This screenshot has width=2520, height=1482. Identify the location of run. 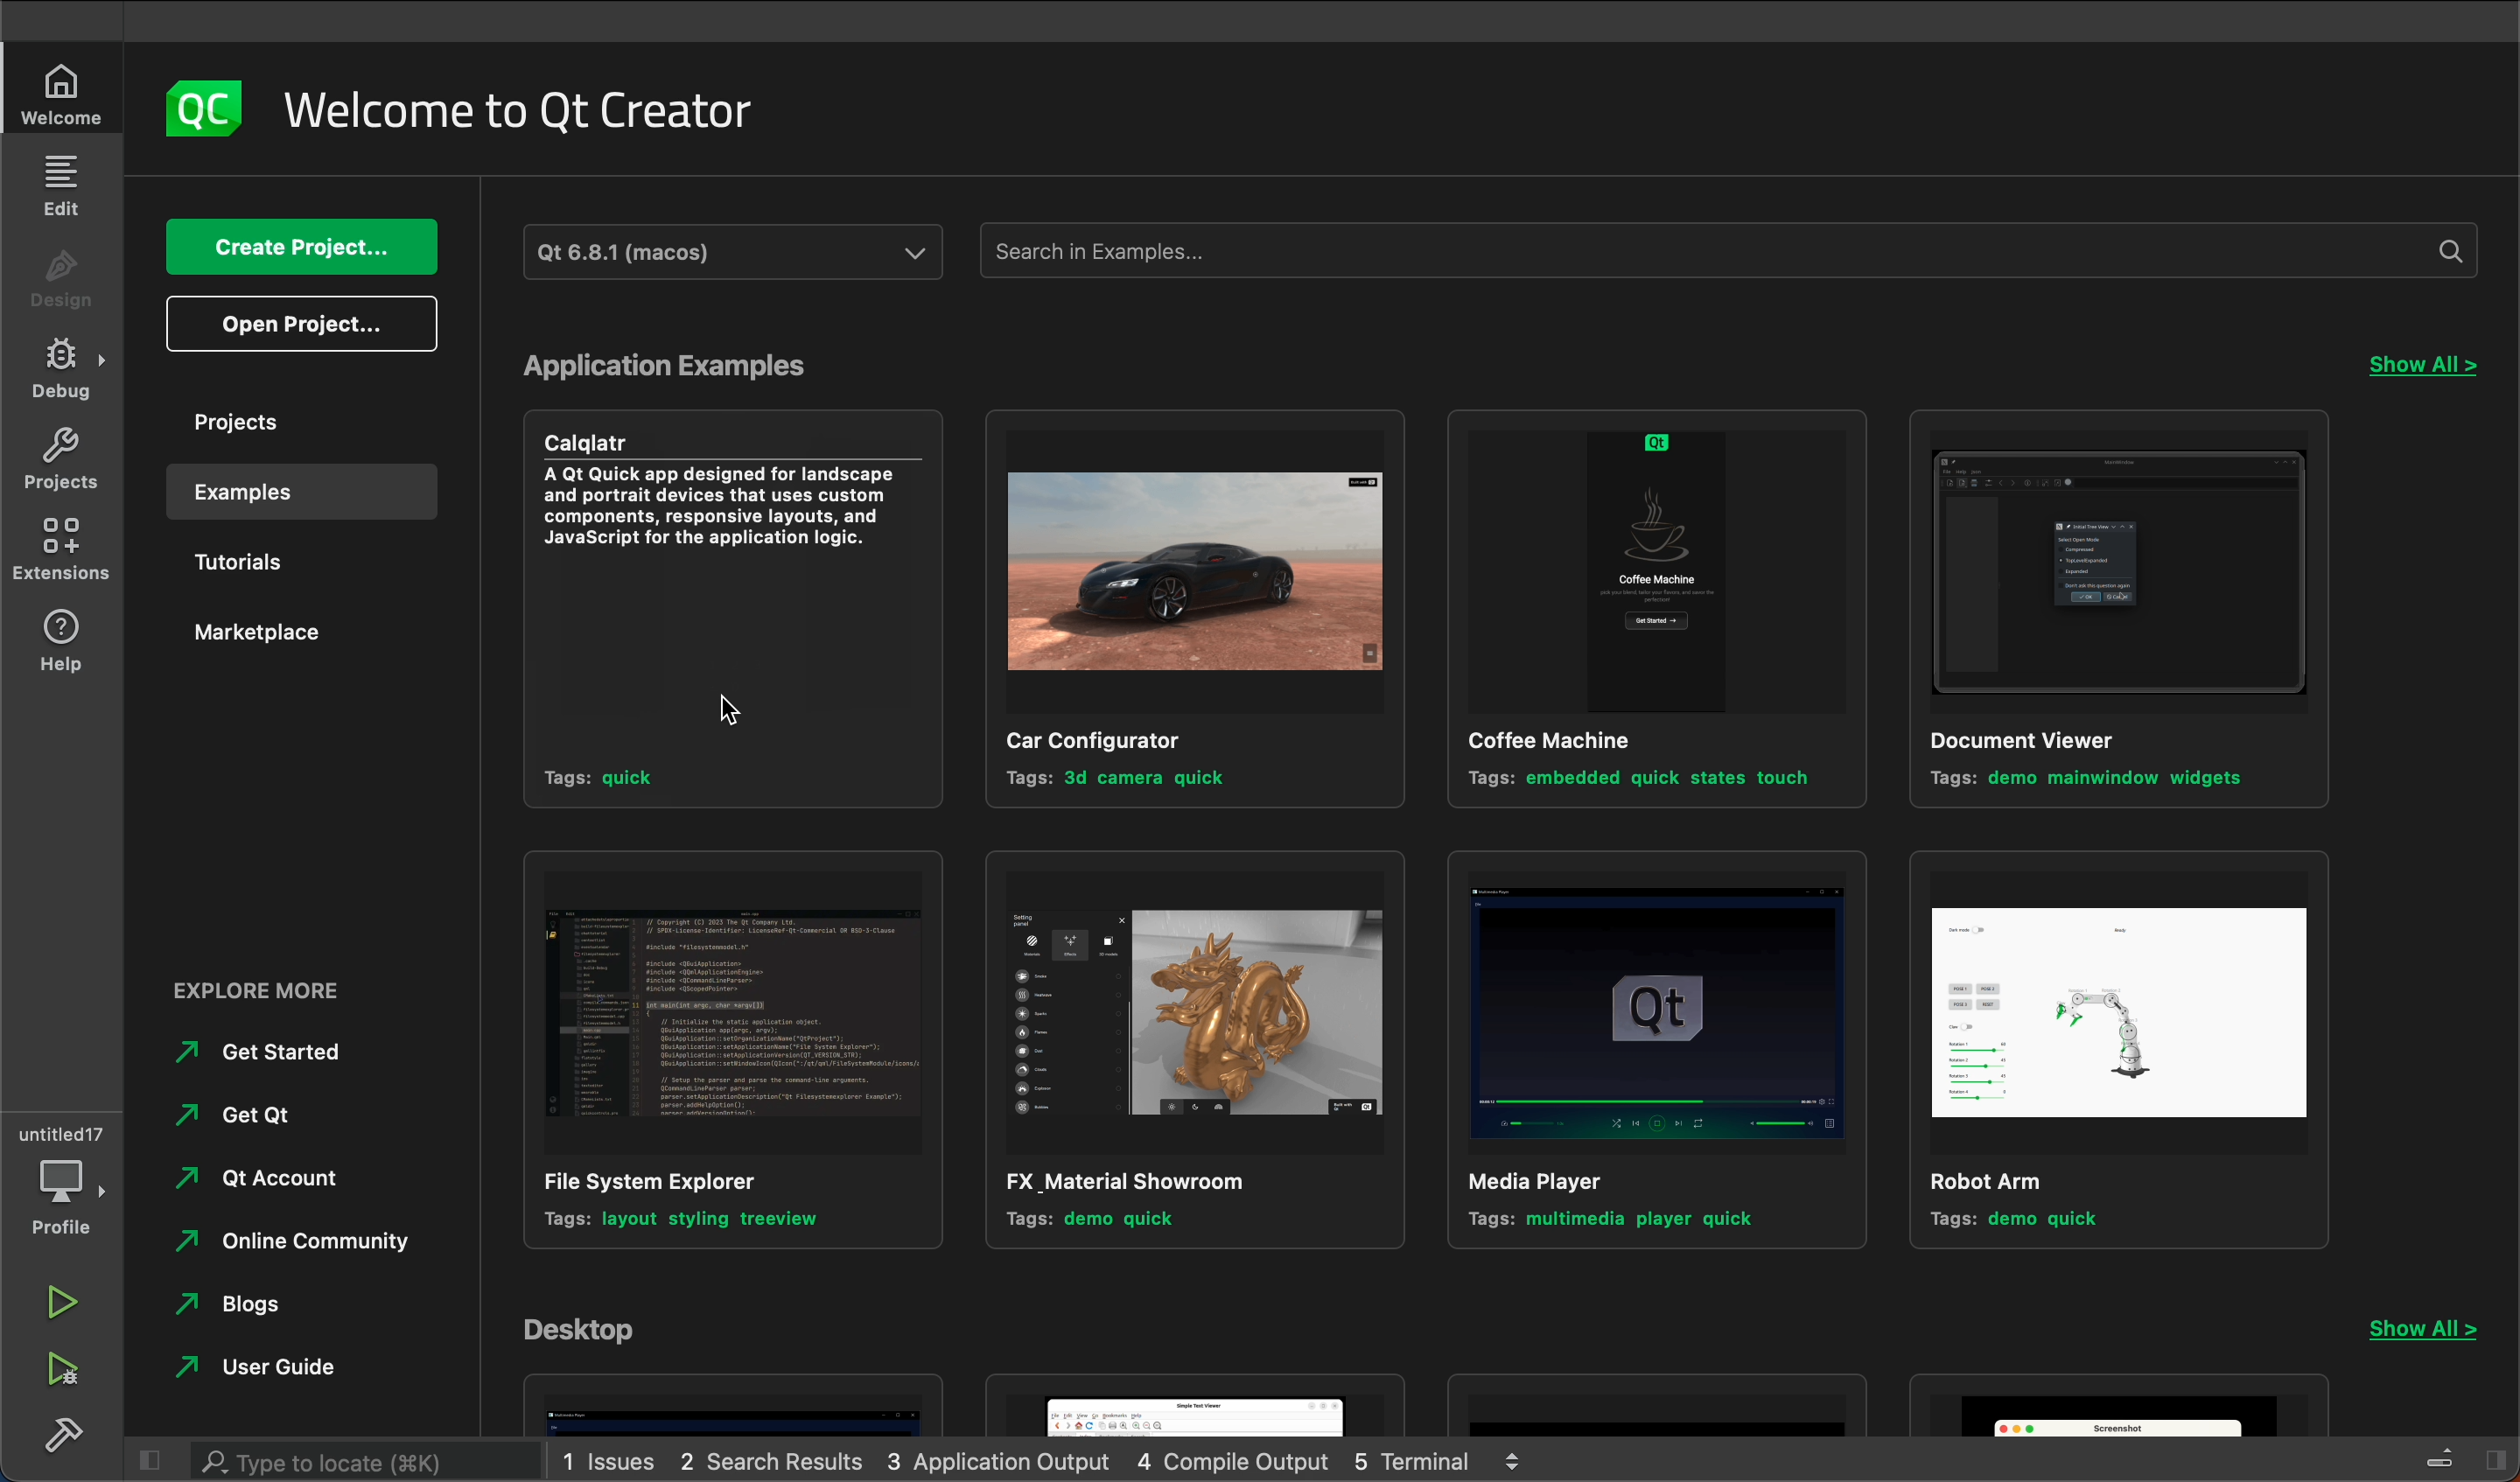
(71, 1304).